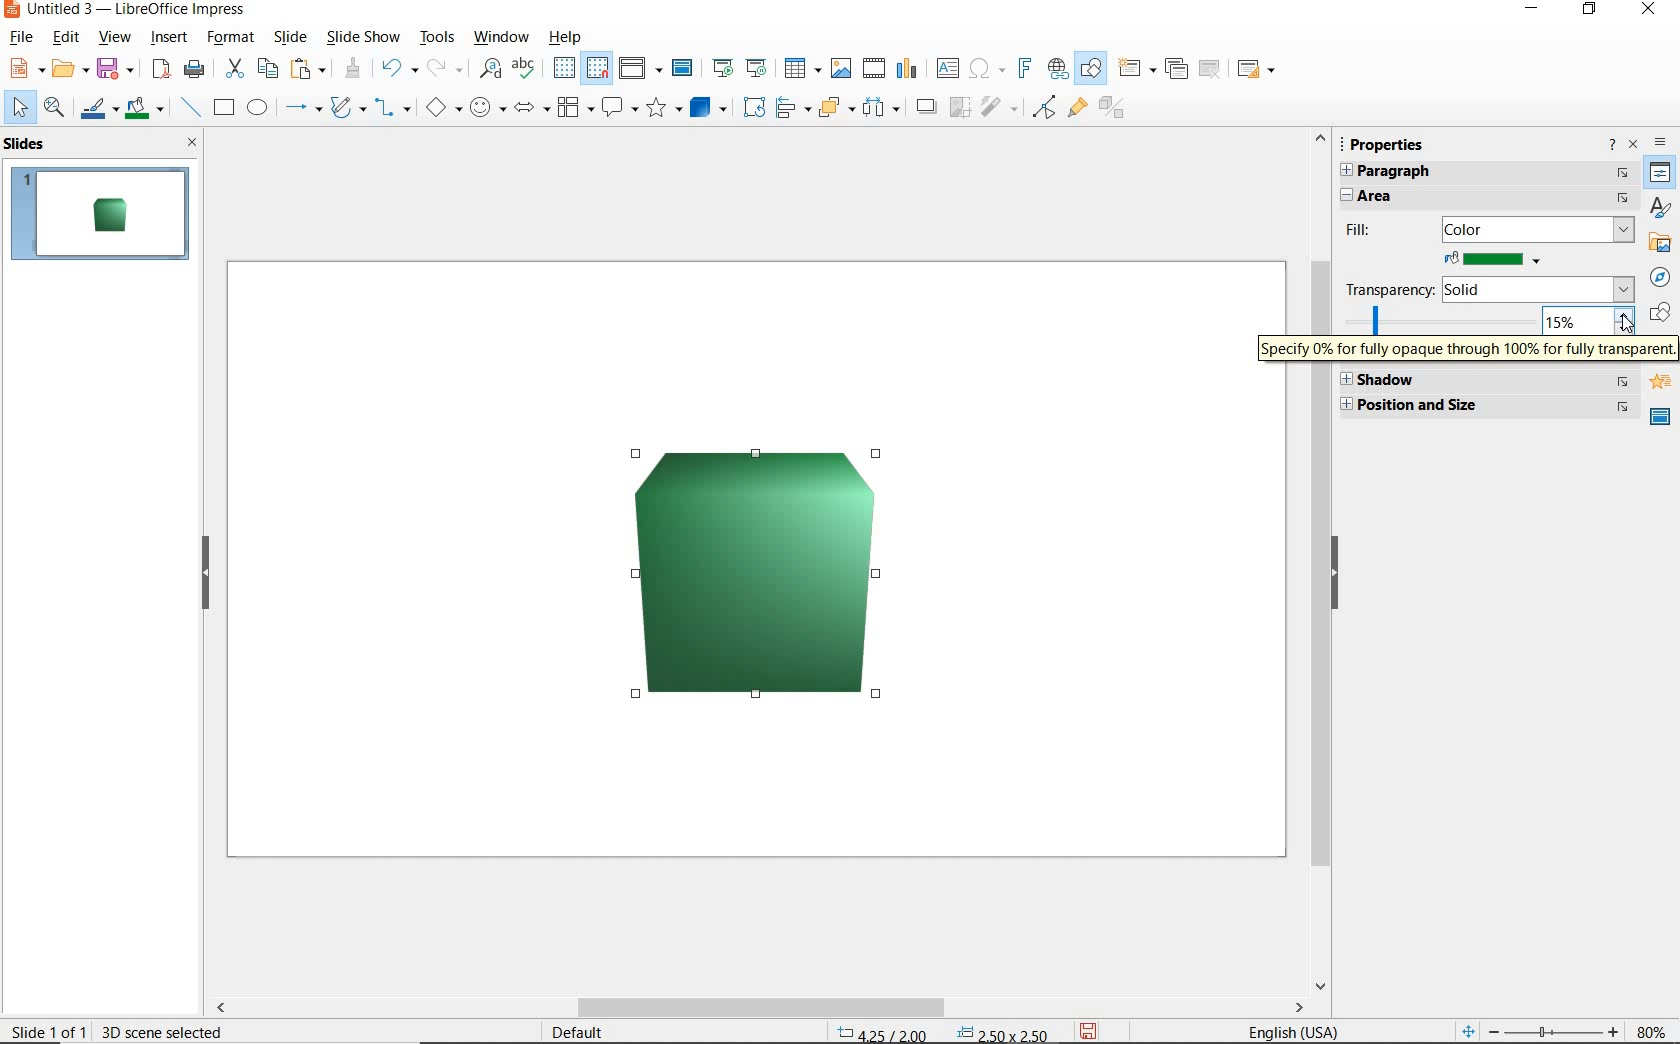 Image resolution: width=1680 pixels, height=1044 pixels. What do you see at coordinates (1093, 69) in the screenshot?
I see `show draw functions` at bounding box center [1093, 69].